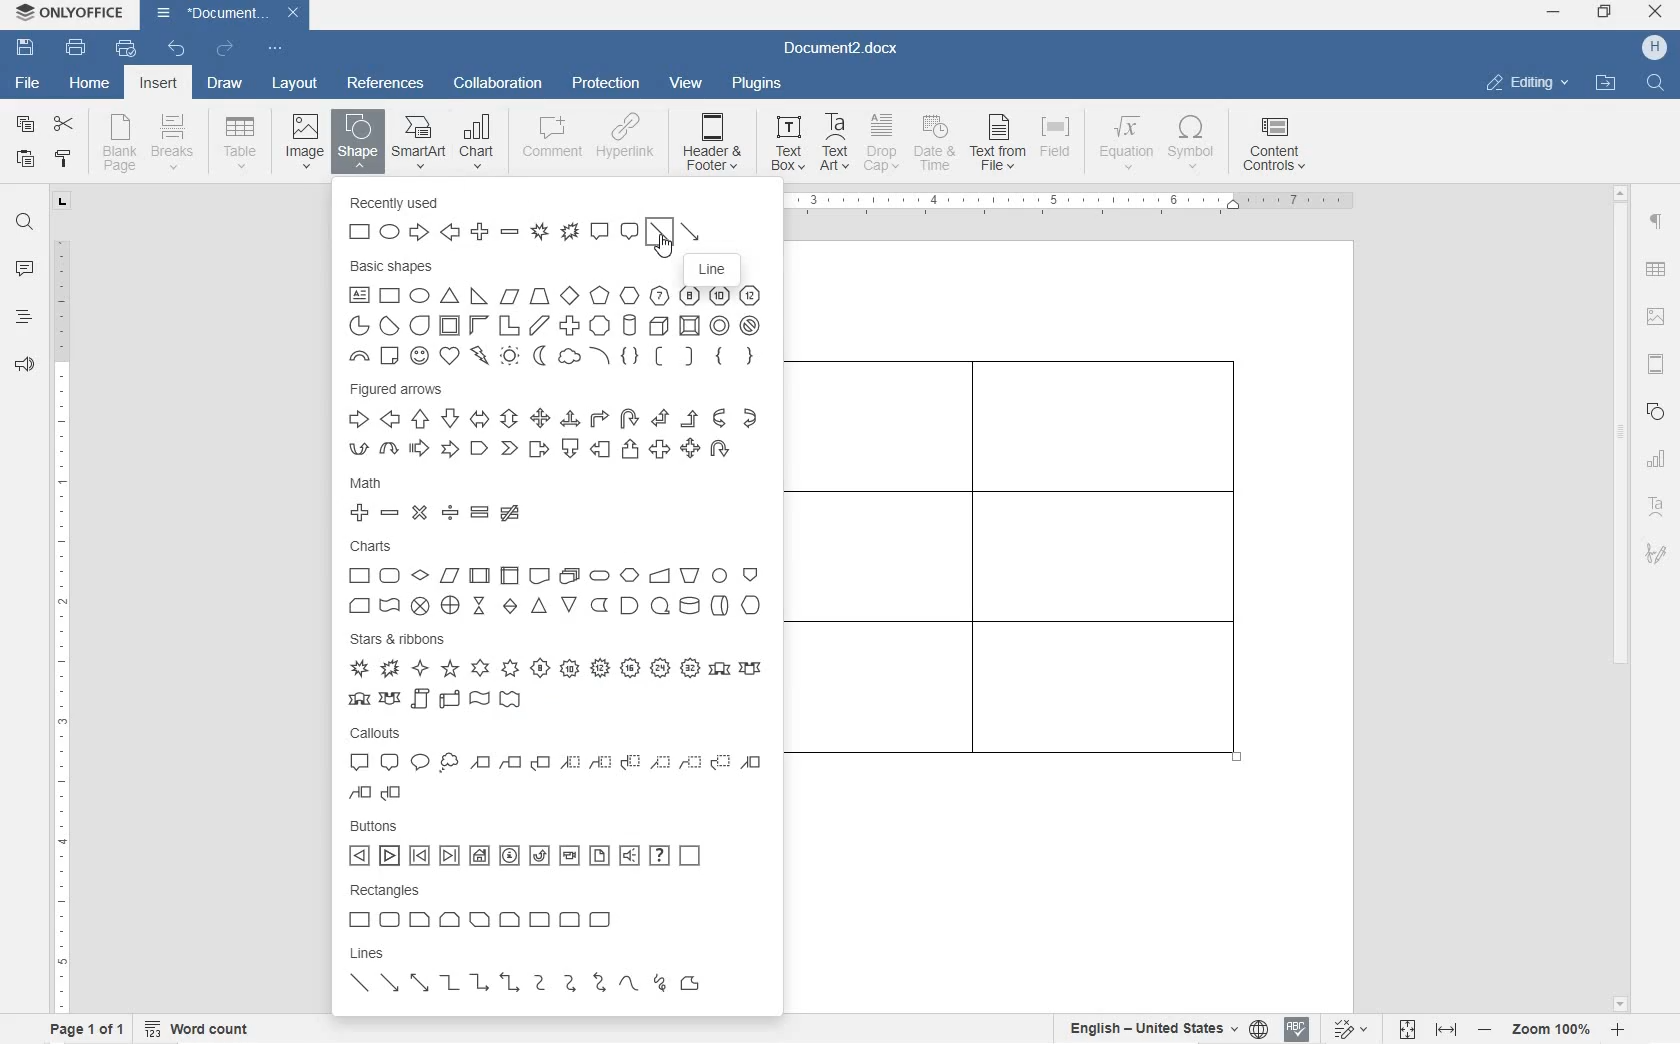 This screenshot has height=1044, width=1680. I want to click on TEXT ART, so click(832, 144).